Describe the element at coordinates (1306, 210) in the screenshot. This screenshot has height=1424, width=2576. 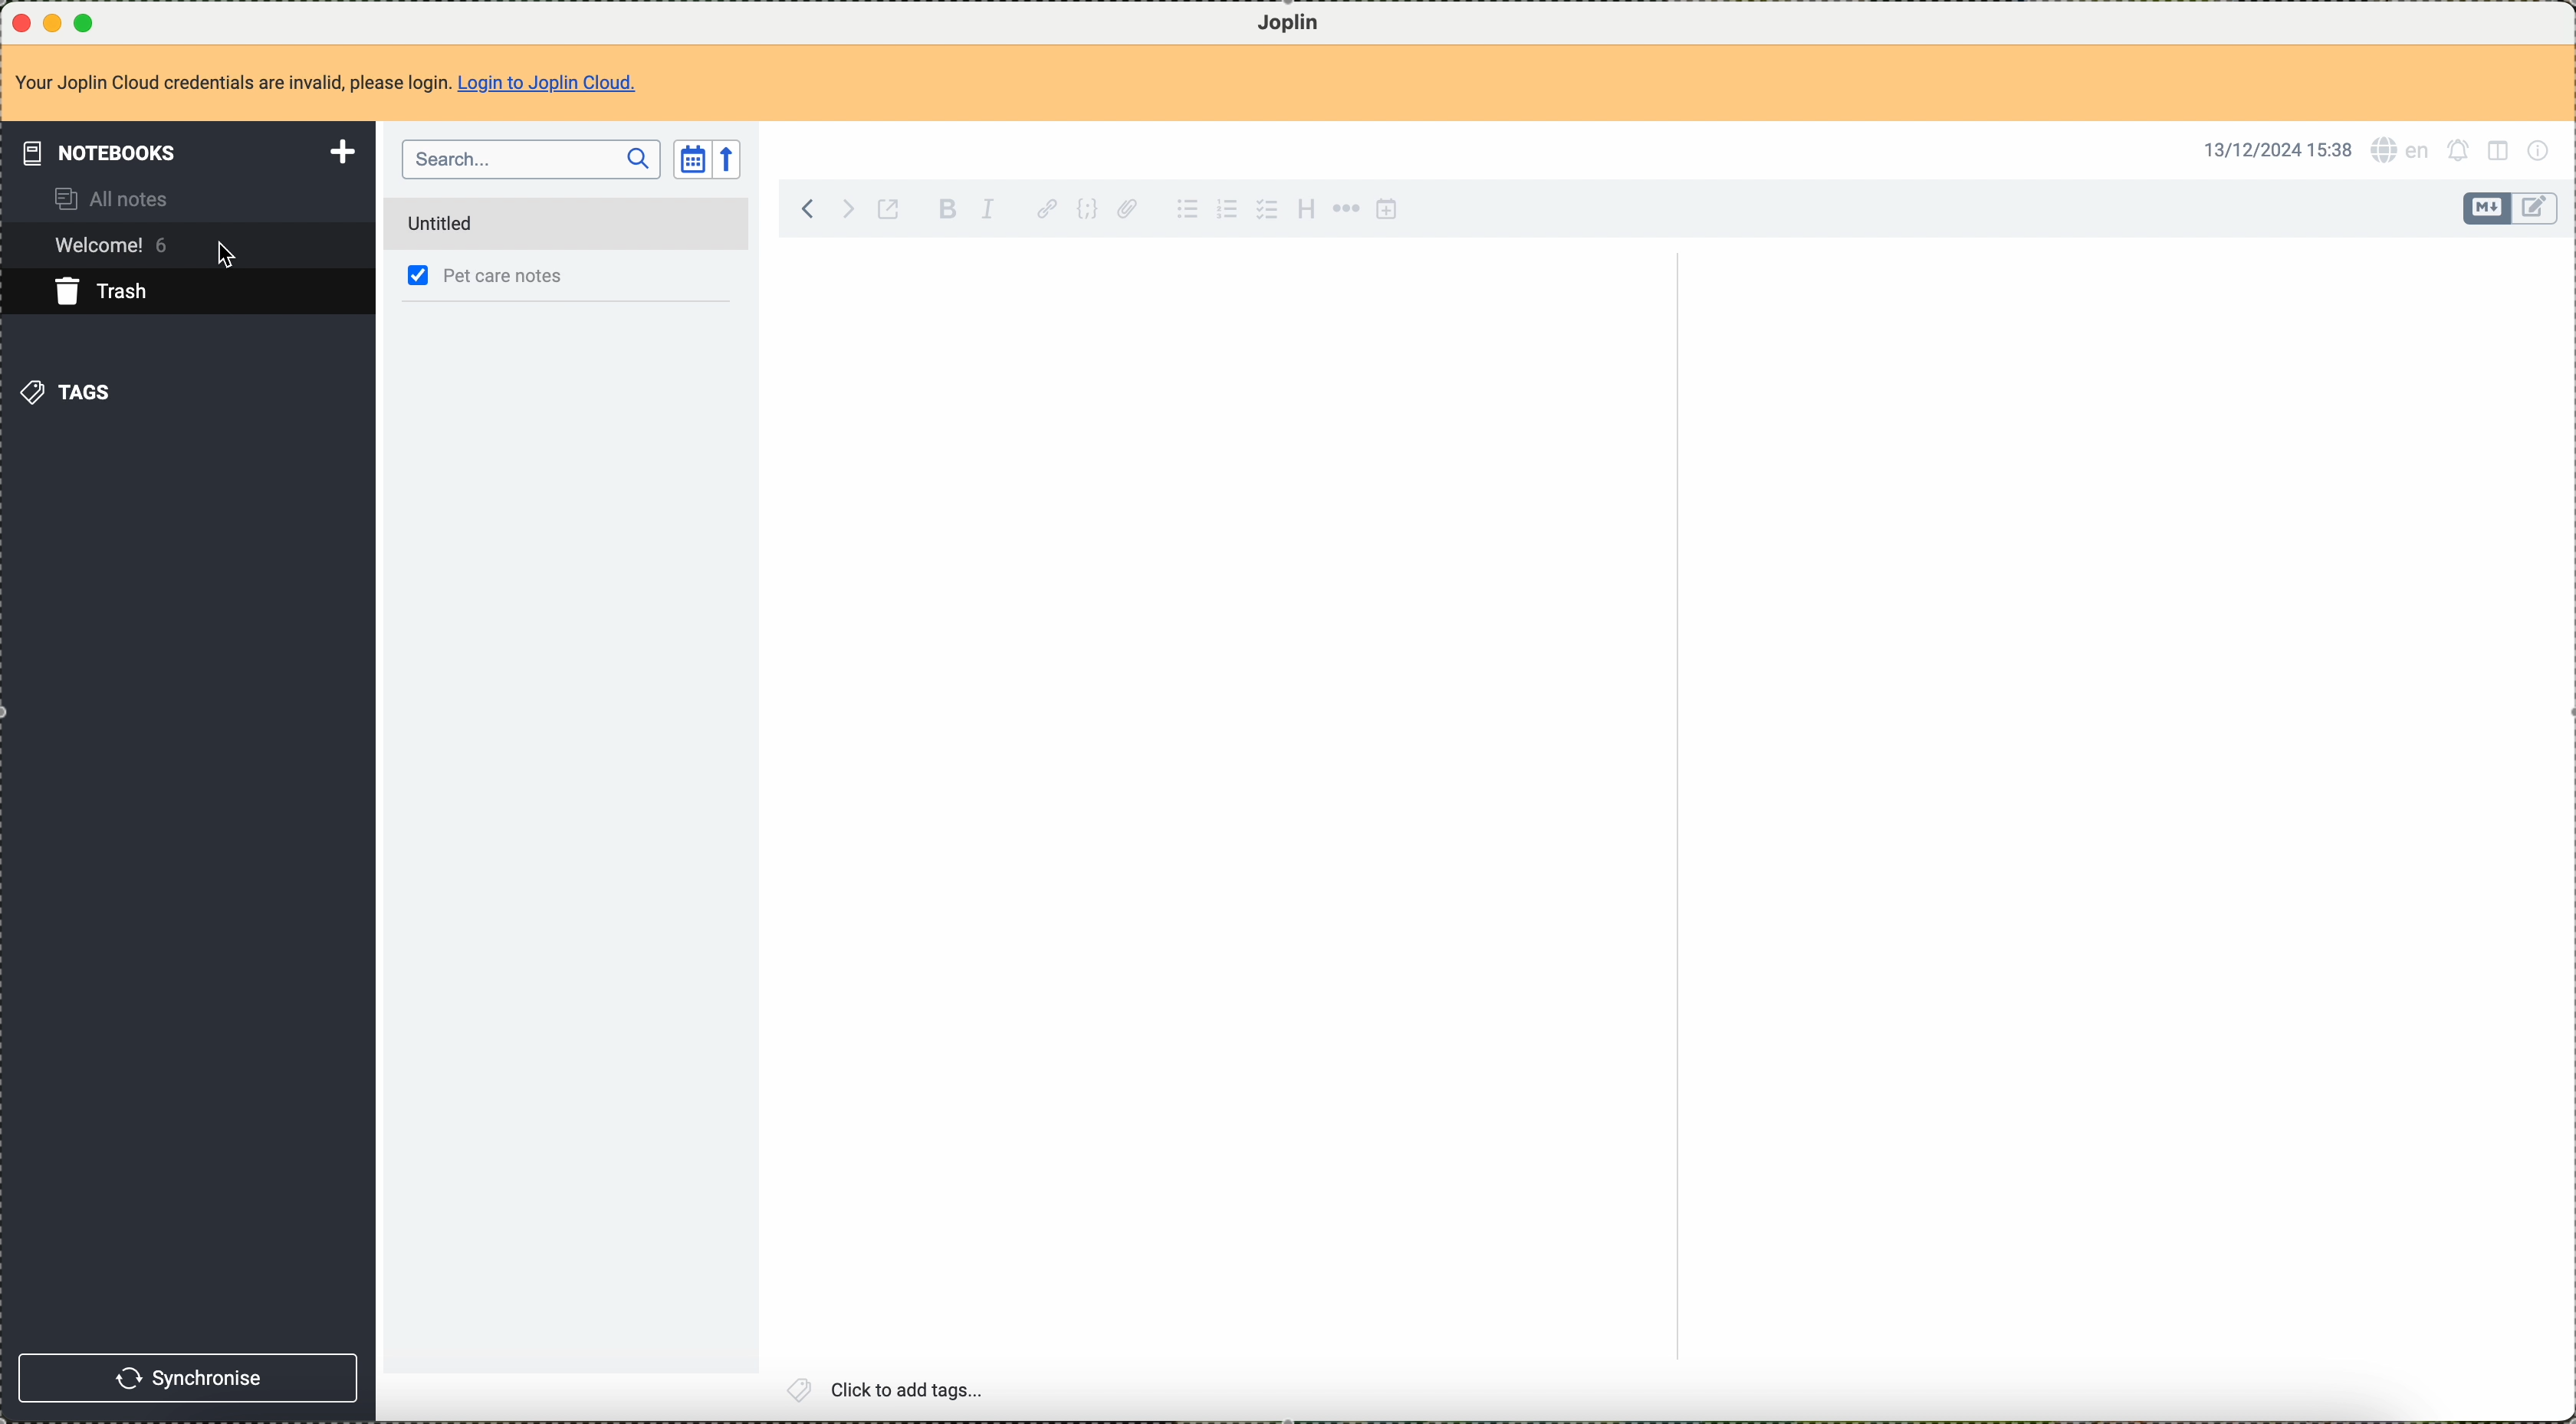
I see `heading` at that location.